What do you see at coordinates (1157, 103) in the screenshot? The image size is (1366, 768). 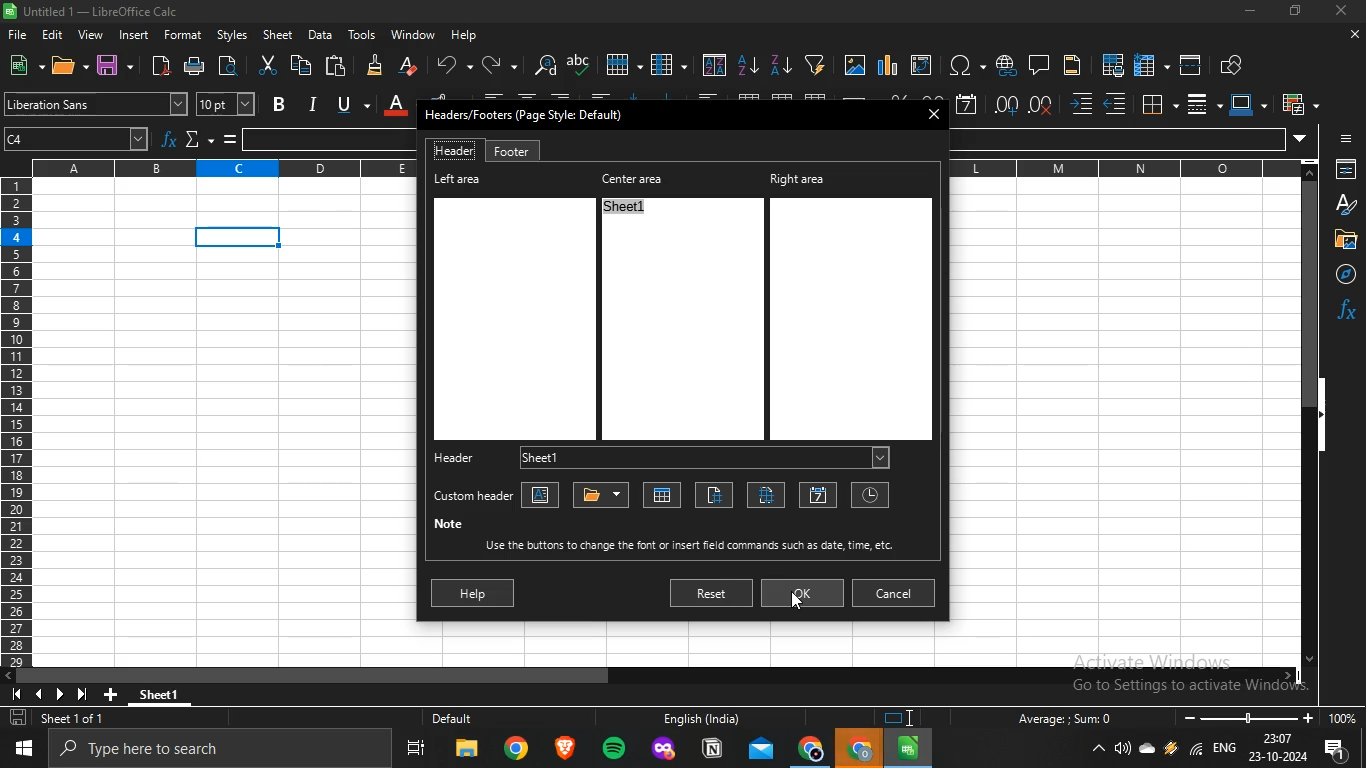 I see `borders` at bounding box center [1157, 103].